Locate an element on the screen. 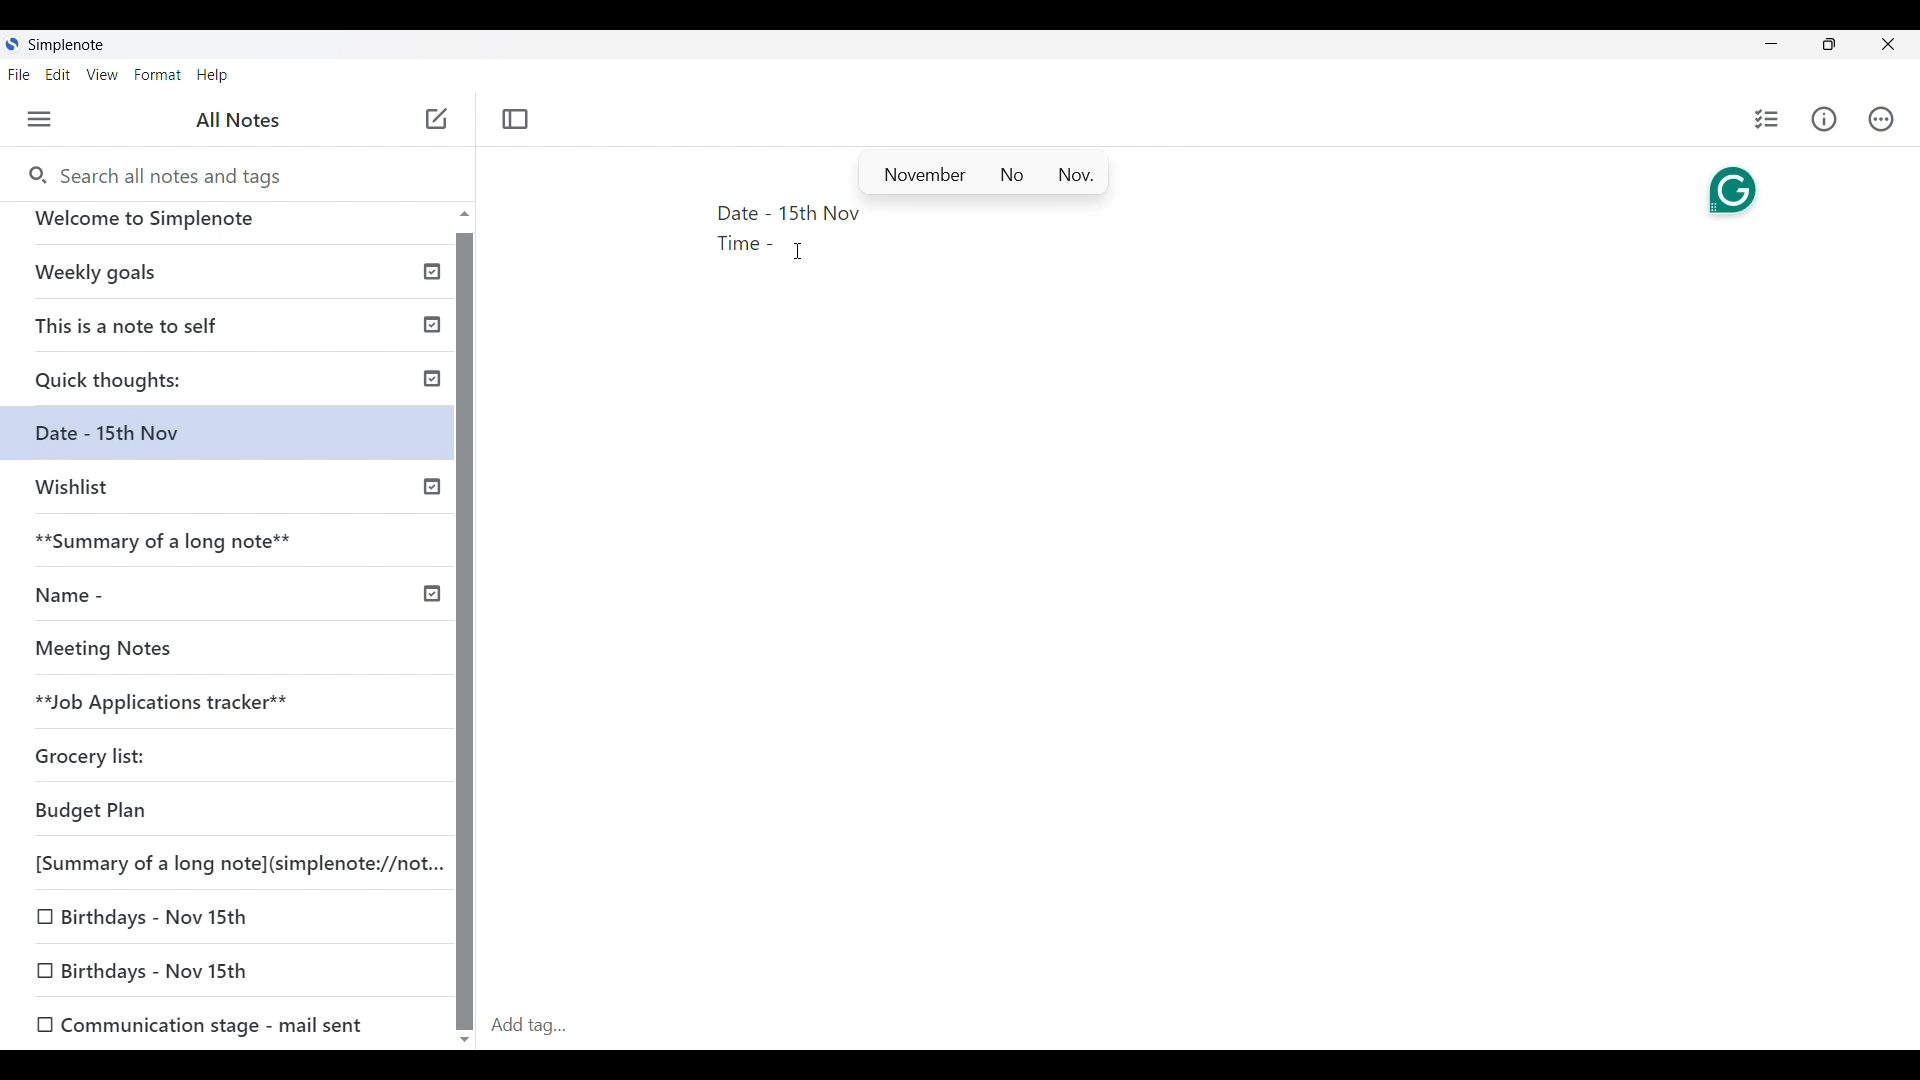 This screenshot has height=1080, width=1920. Help menu is located at coordinates (213, 75).